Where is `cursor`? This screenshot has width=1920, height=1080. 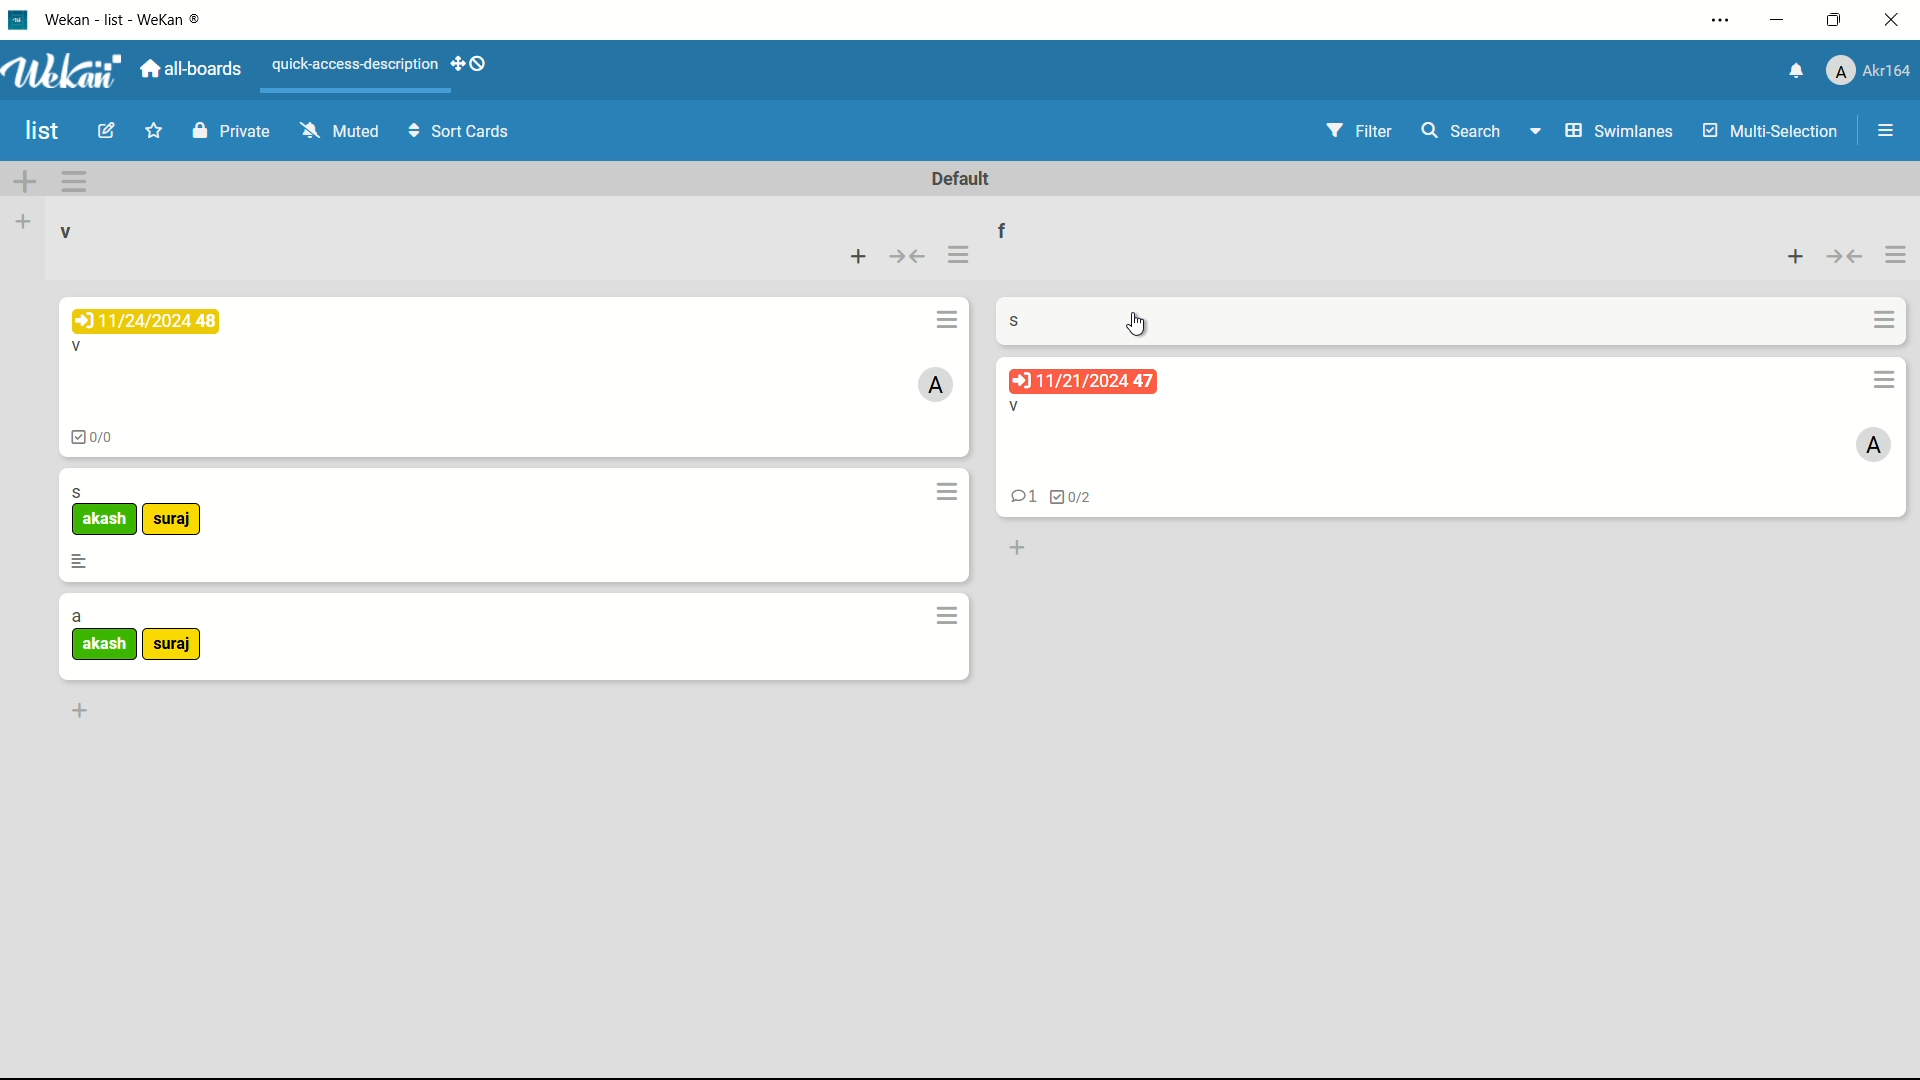 cursor is located at coordinates (1135, 326).